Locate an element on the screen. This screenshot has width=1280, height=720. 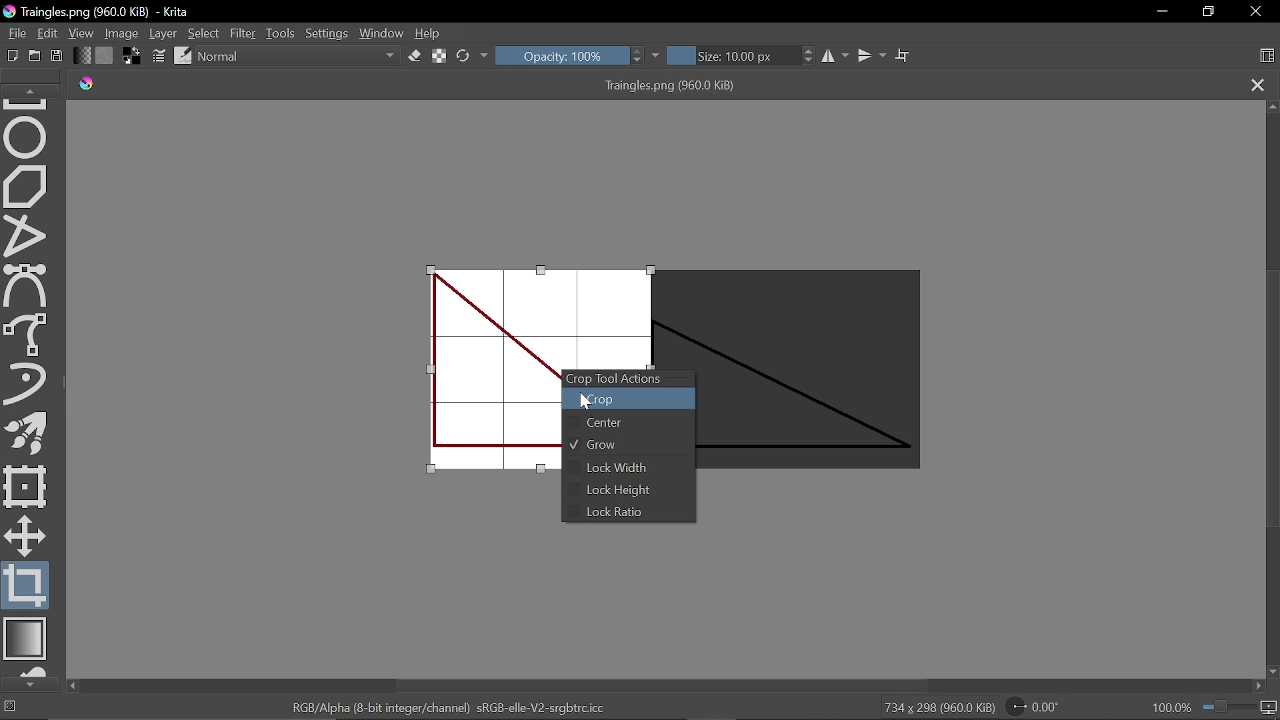
Open new document is located at coordinates (35, 56).